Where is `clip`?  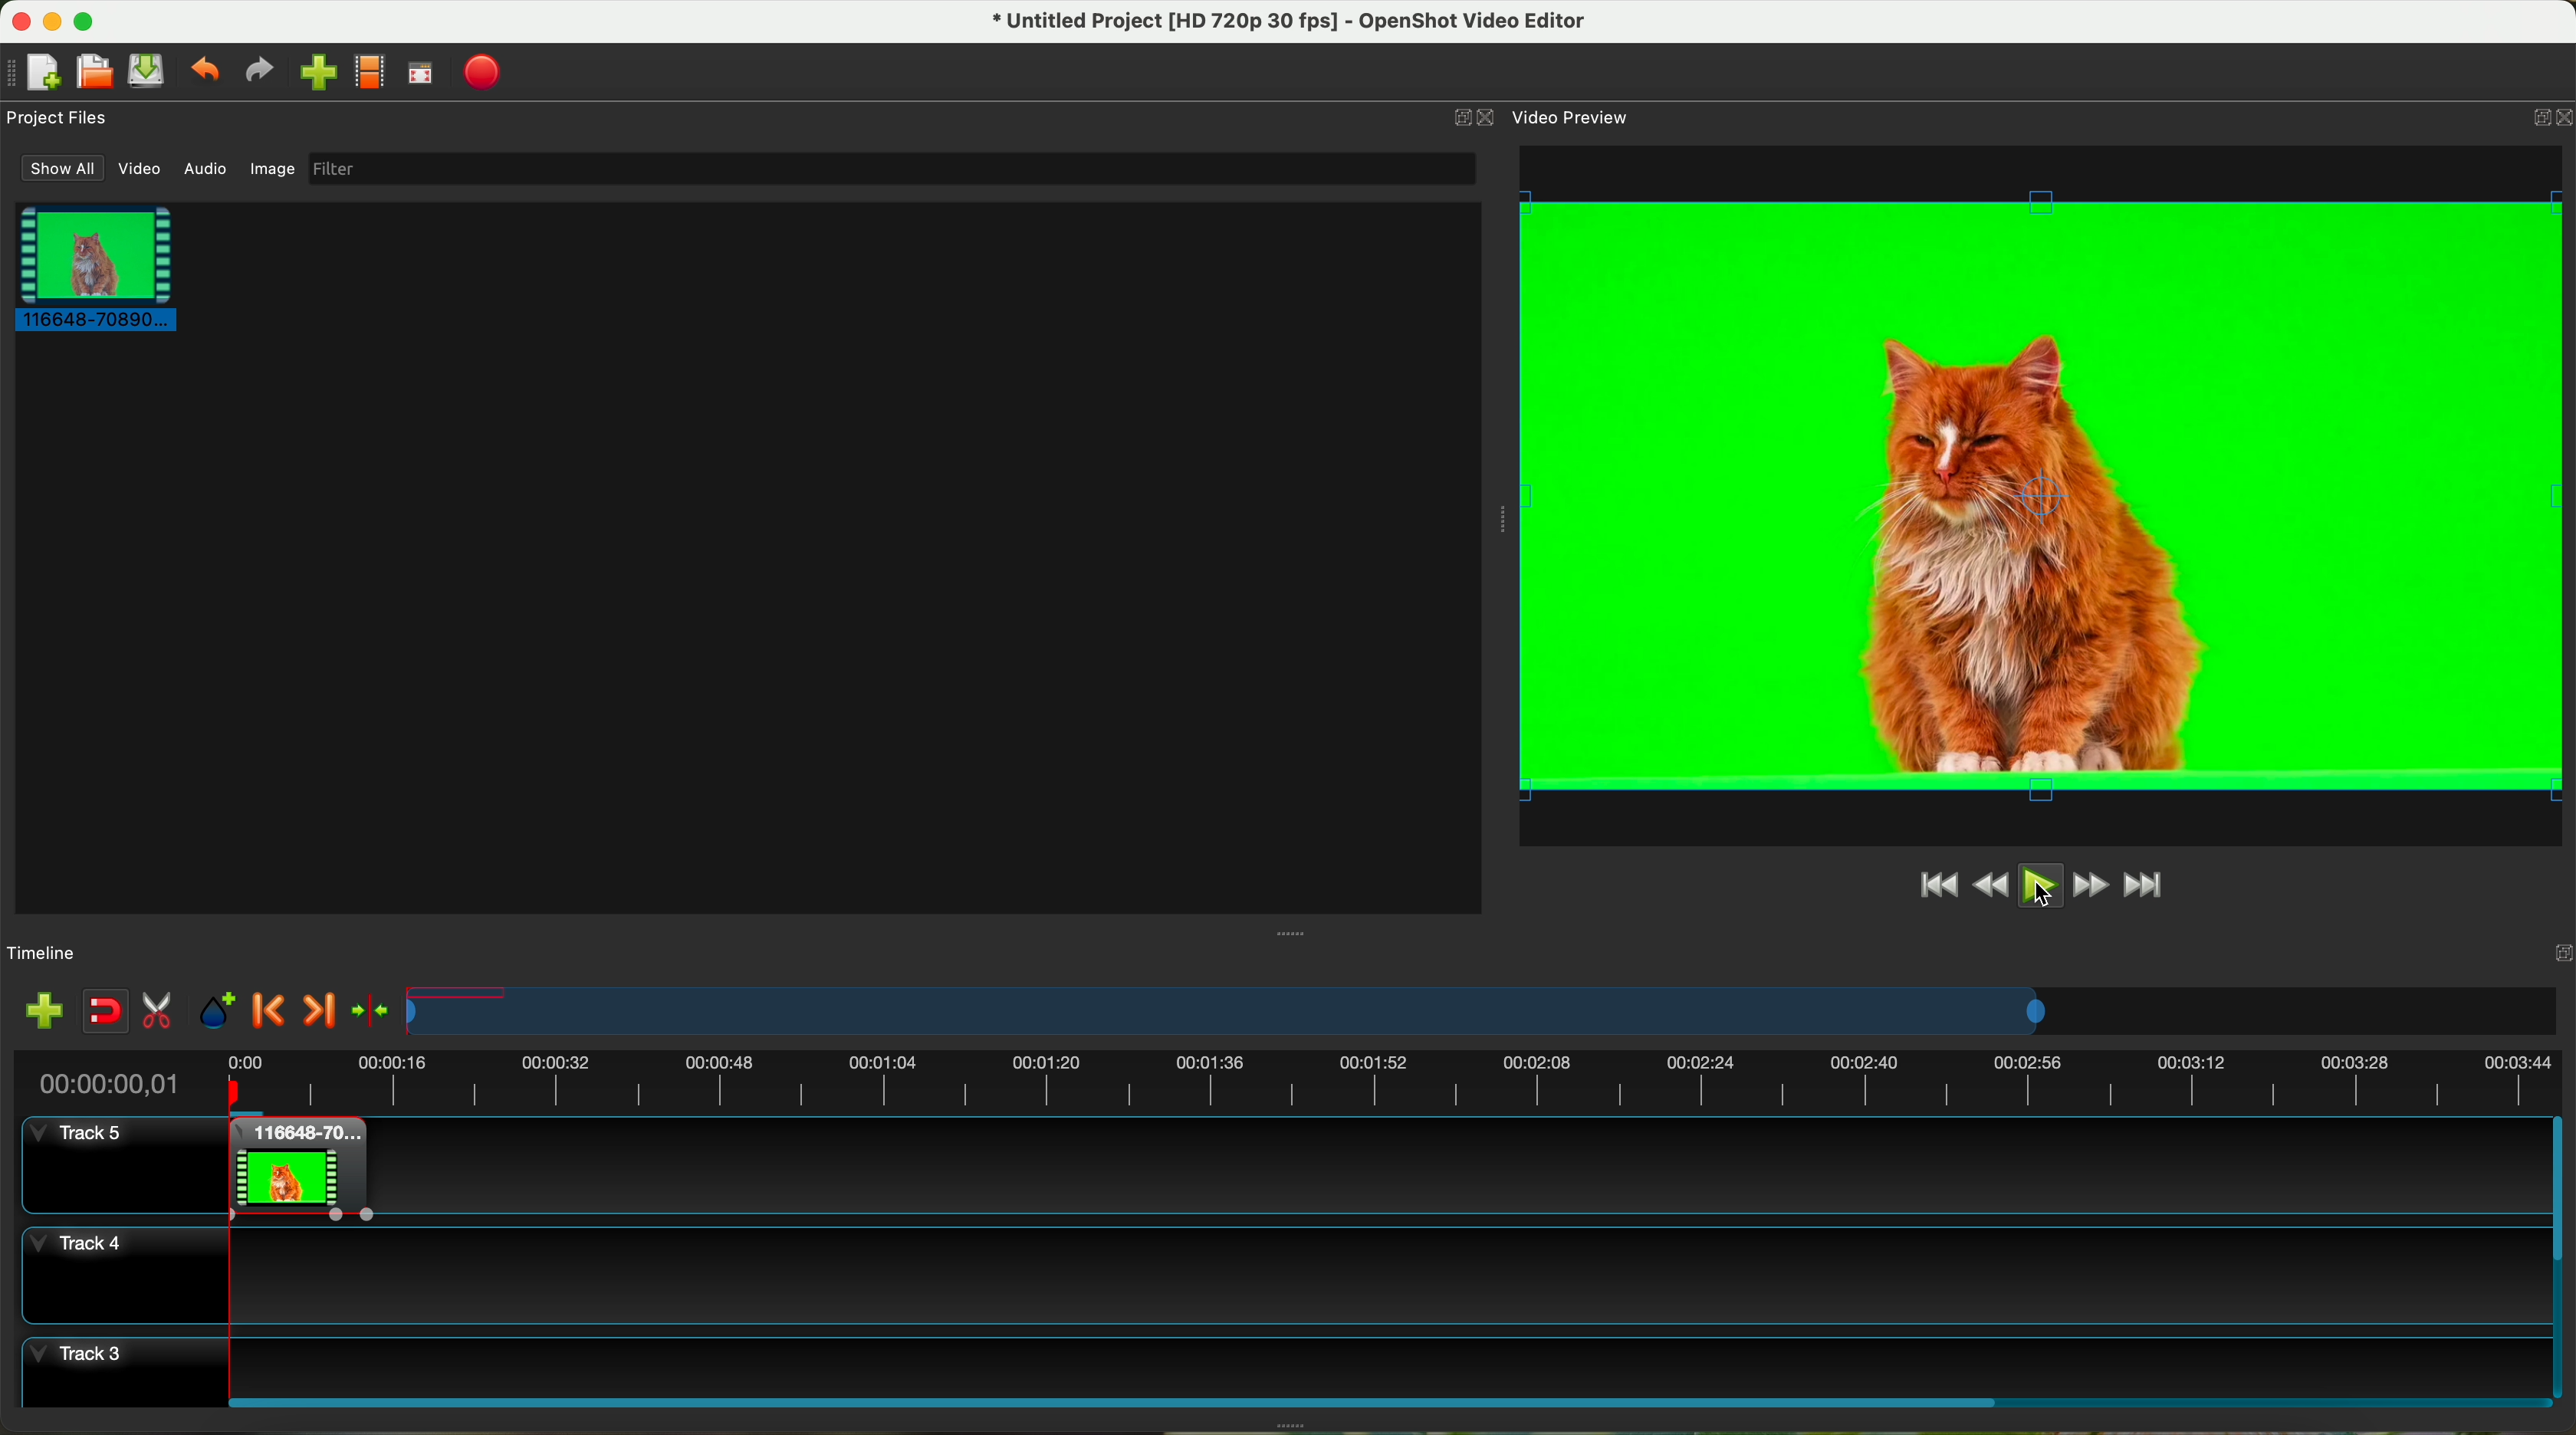 clip is located at coordinates (291, 1161).